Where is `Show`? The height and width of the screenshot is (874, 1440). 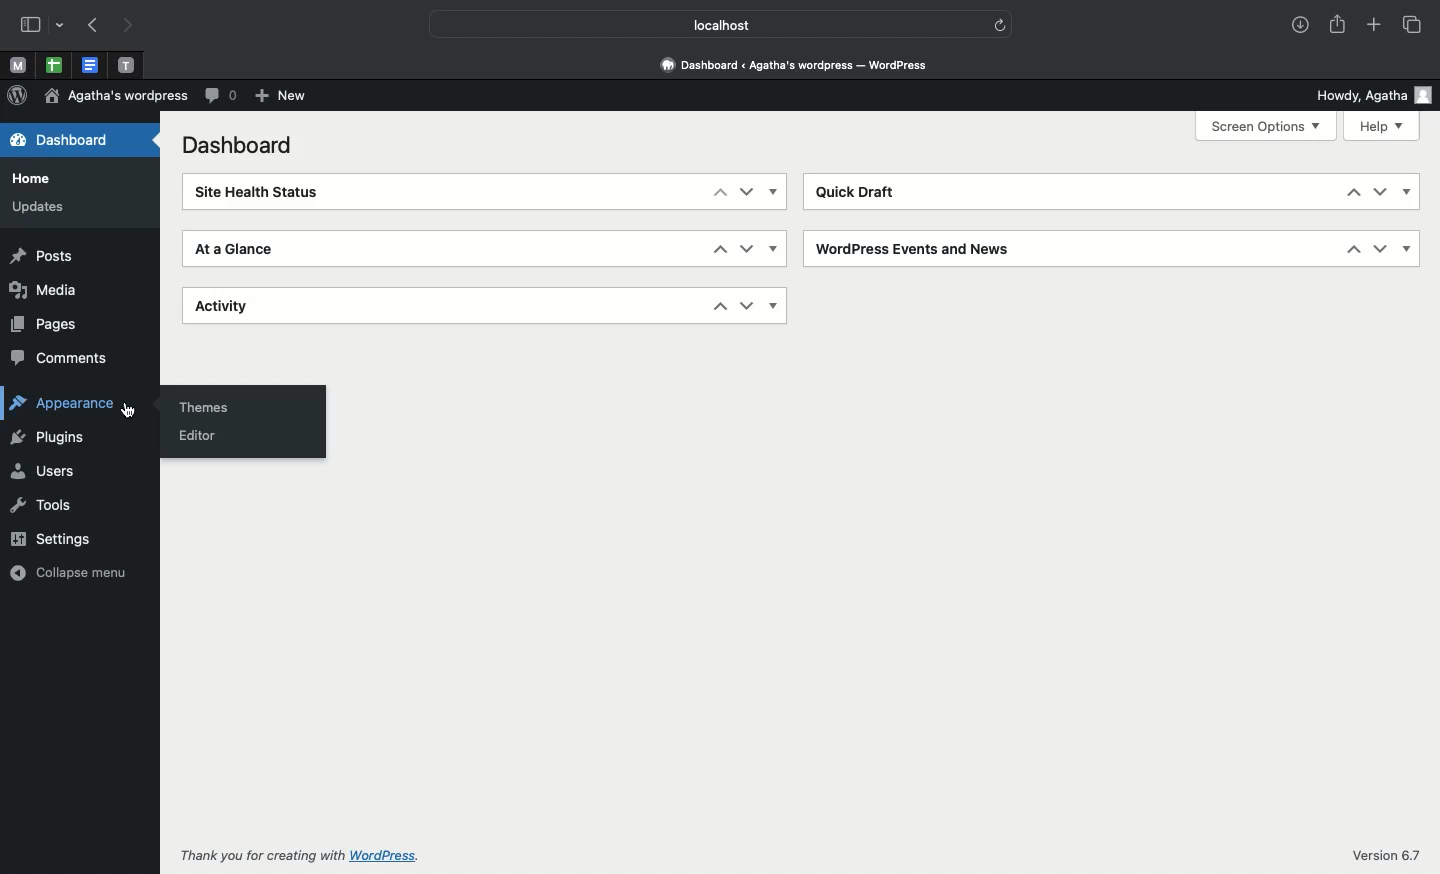
Show is located at coordinates (774, 305).